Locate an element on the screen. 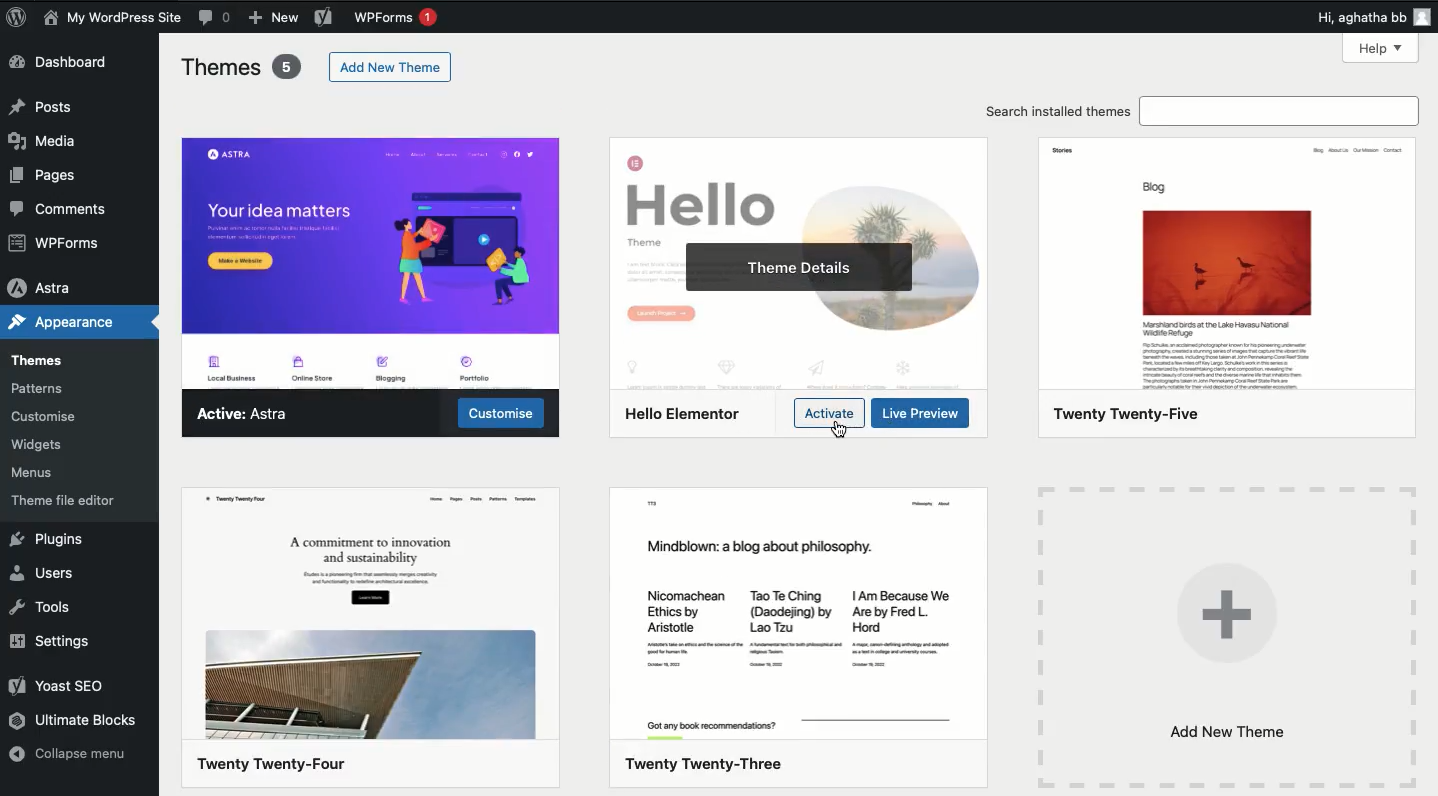  Activate is located at coordinates (829, 413).